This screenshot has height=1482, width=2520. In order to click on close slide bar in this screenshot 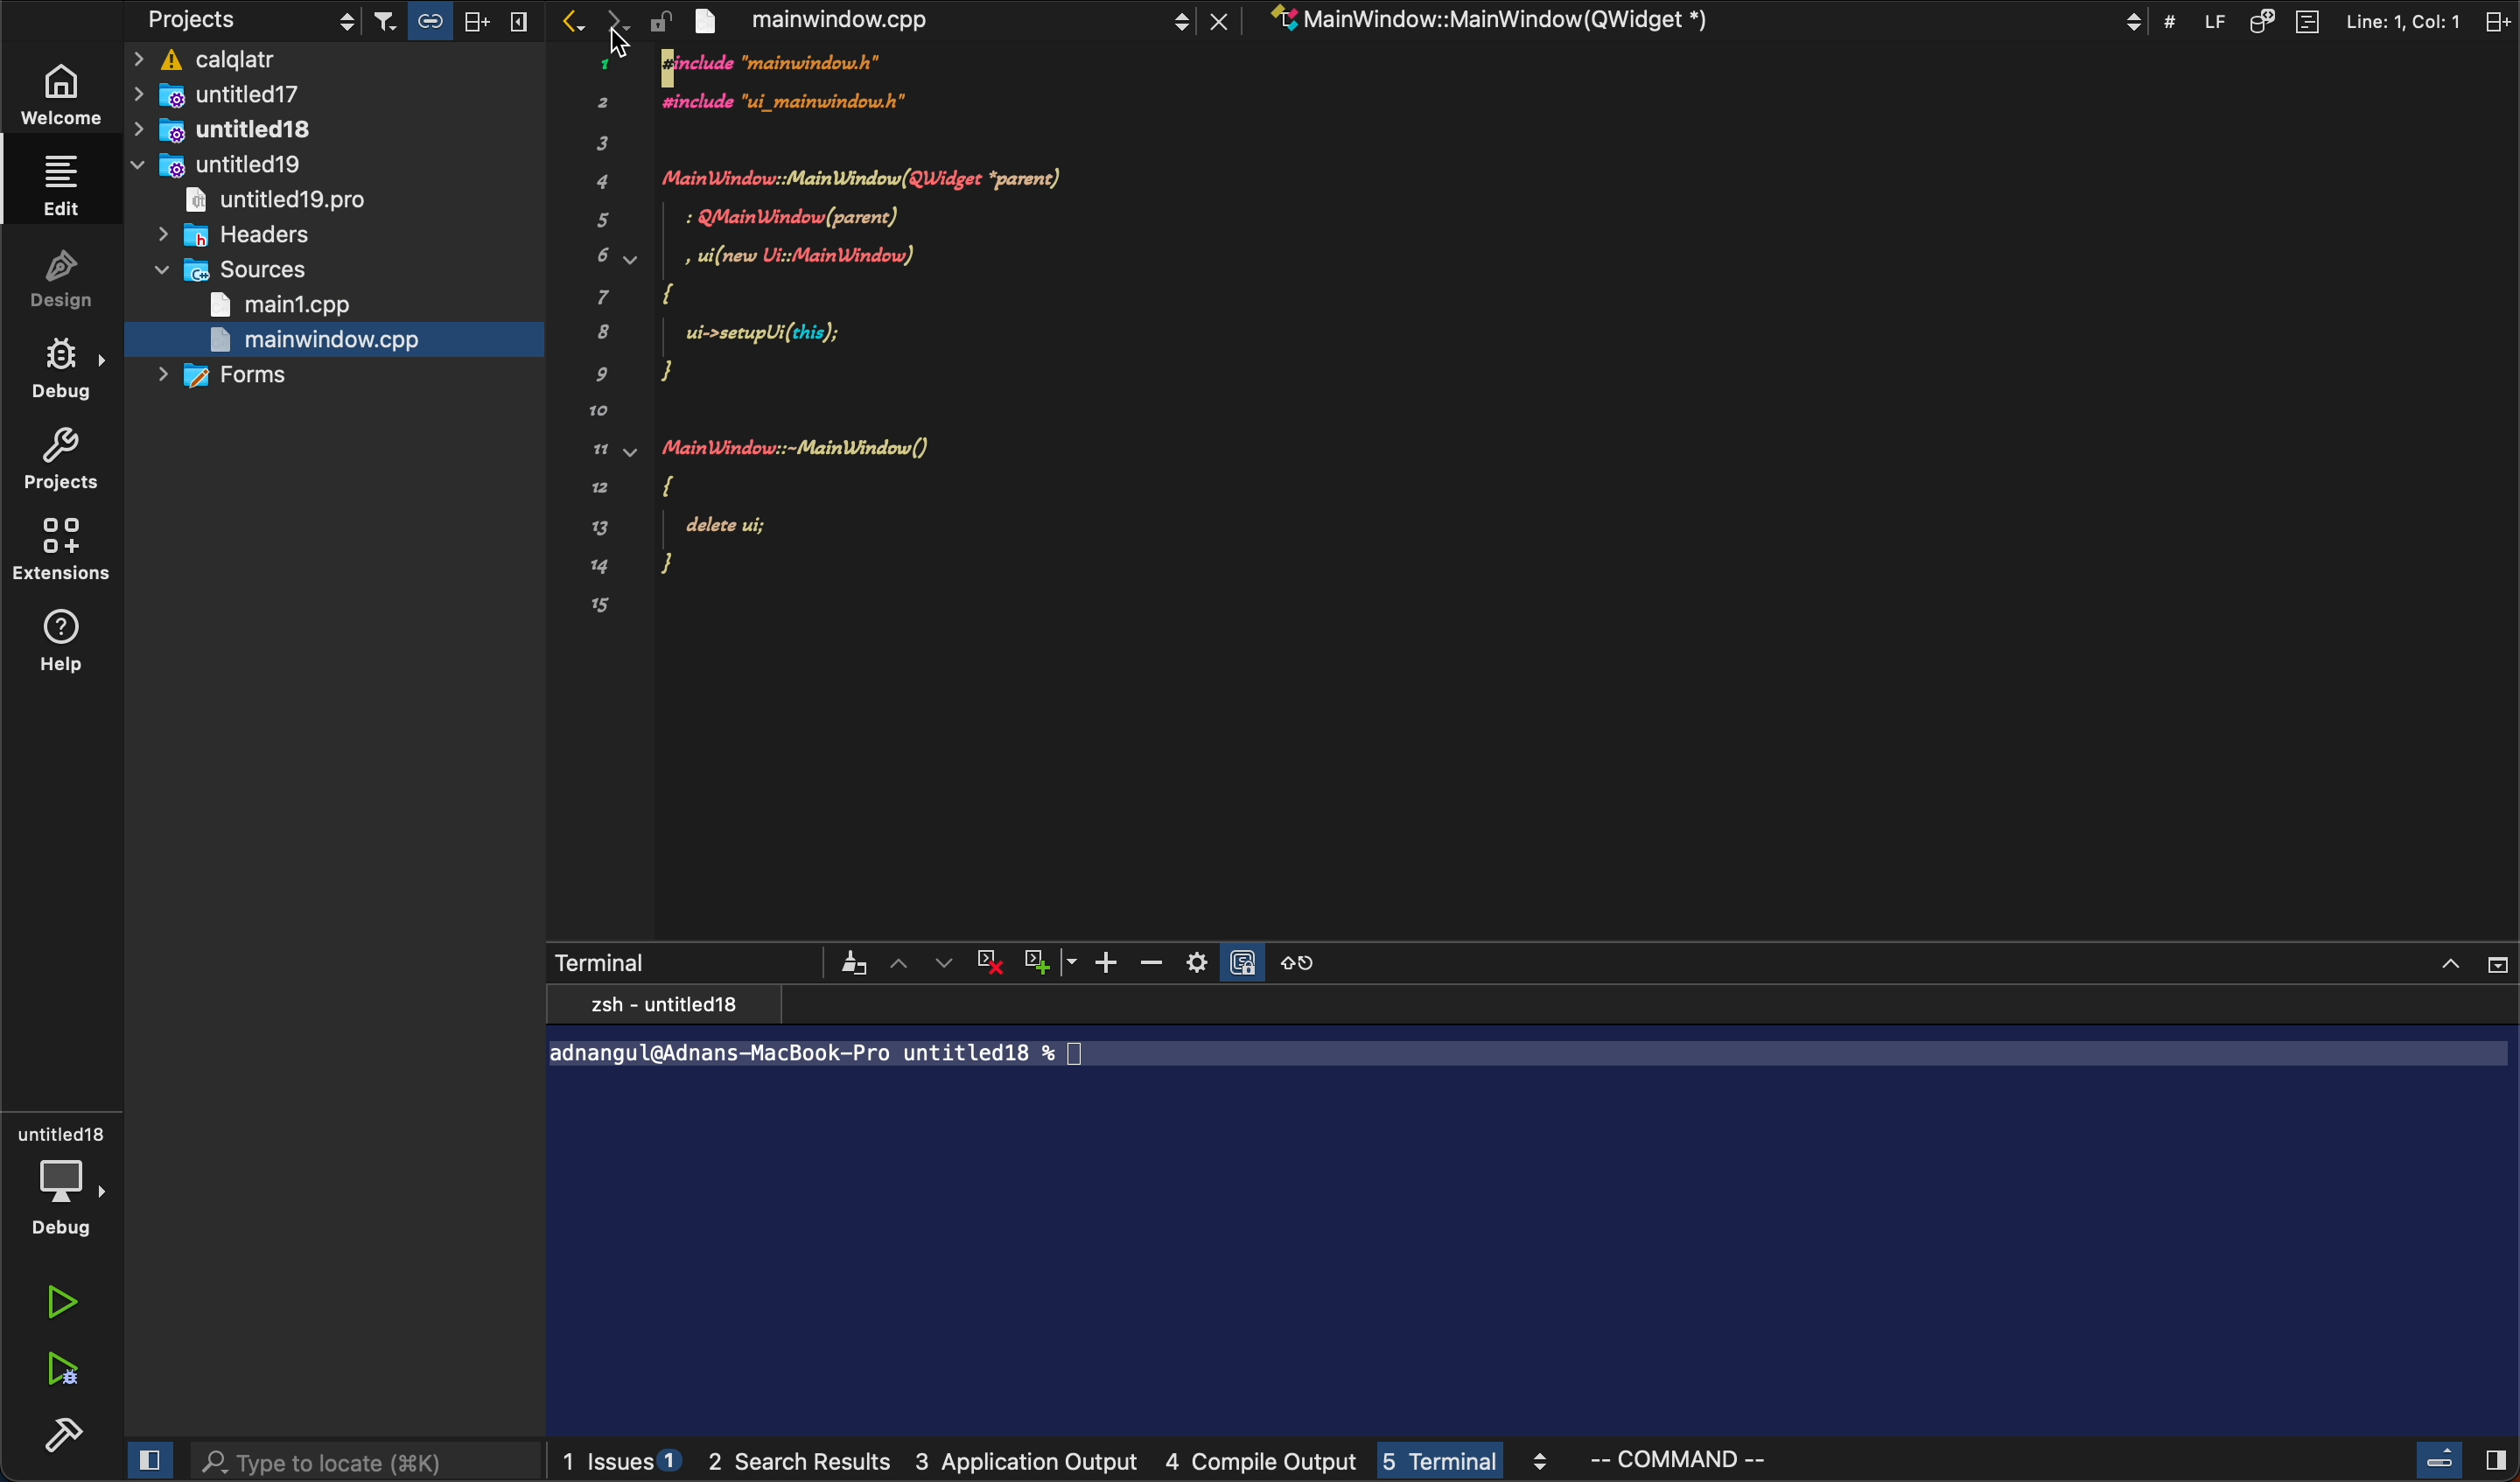, I will do `click(2459, 1457)`.